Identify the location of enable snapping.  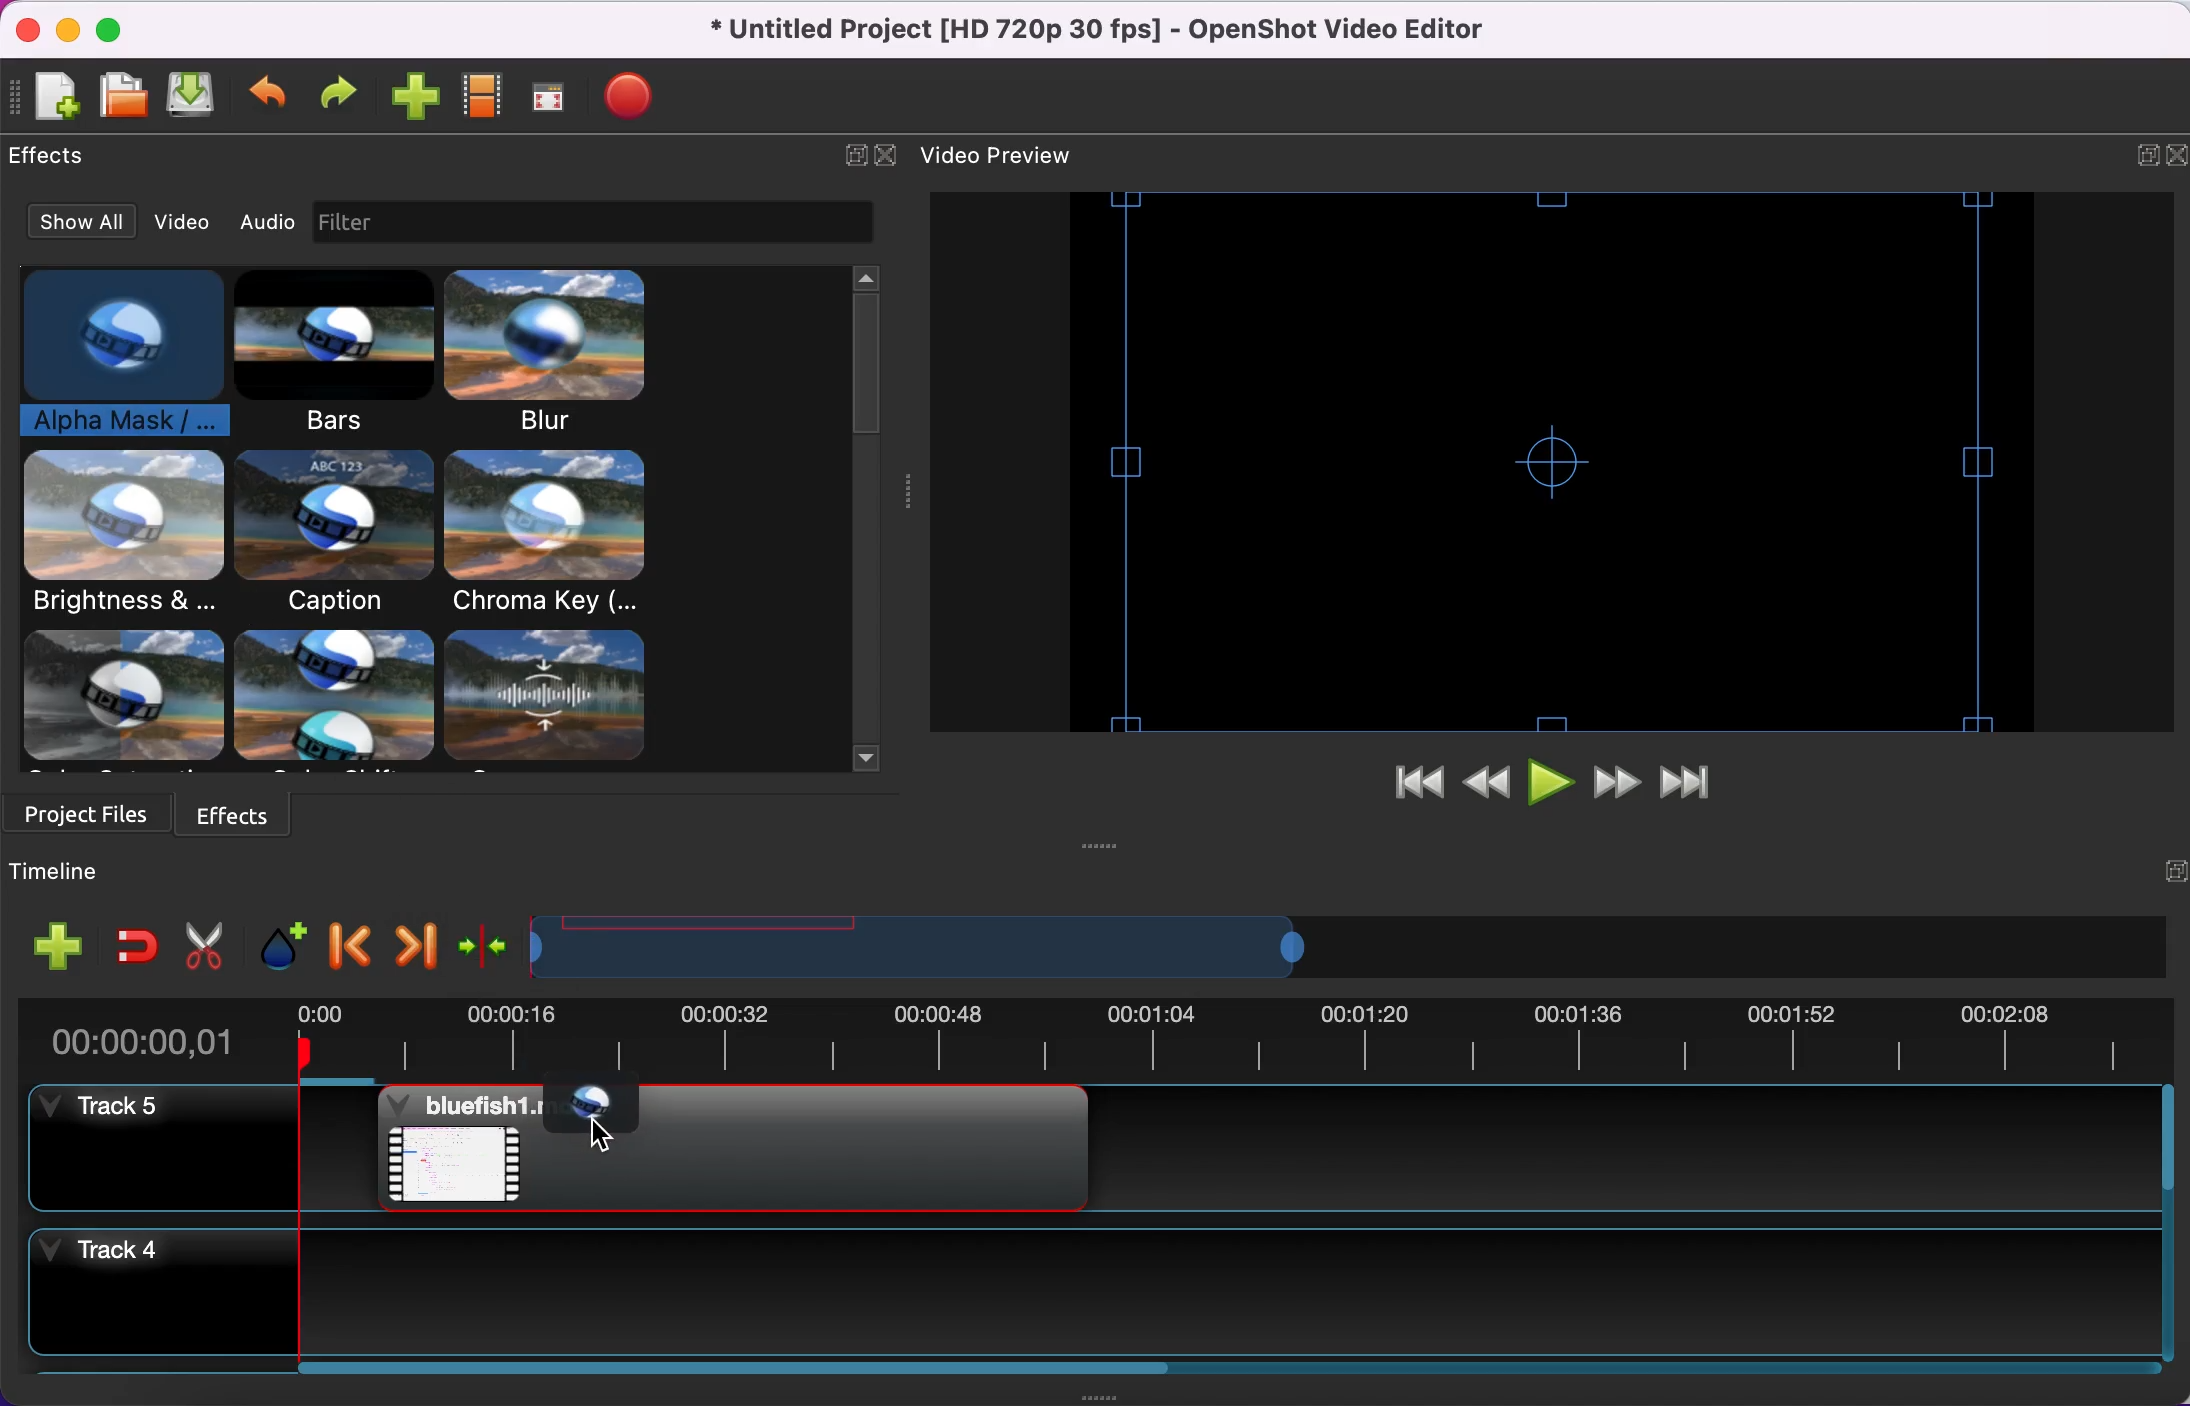
(133, 948).